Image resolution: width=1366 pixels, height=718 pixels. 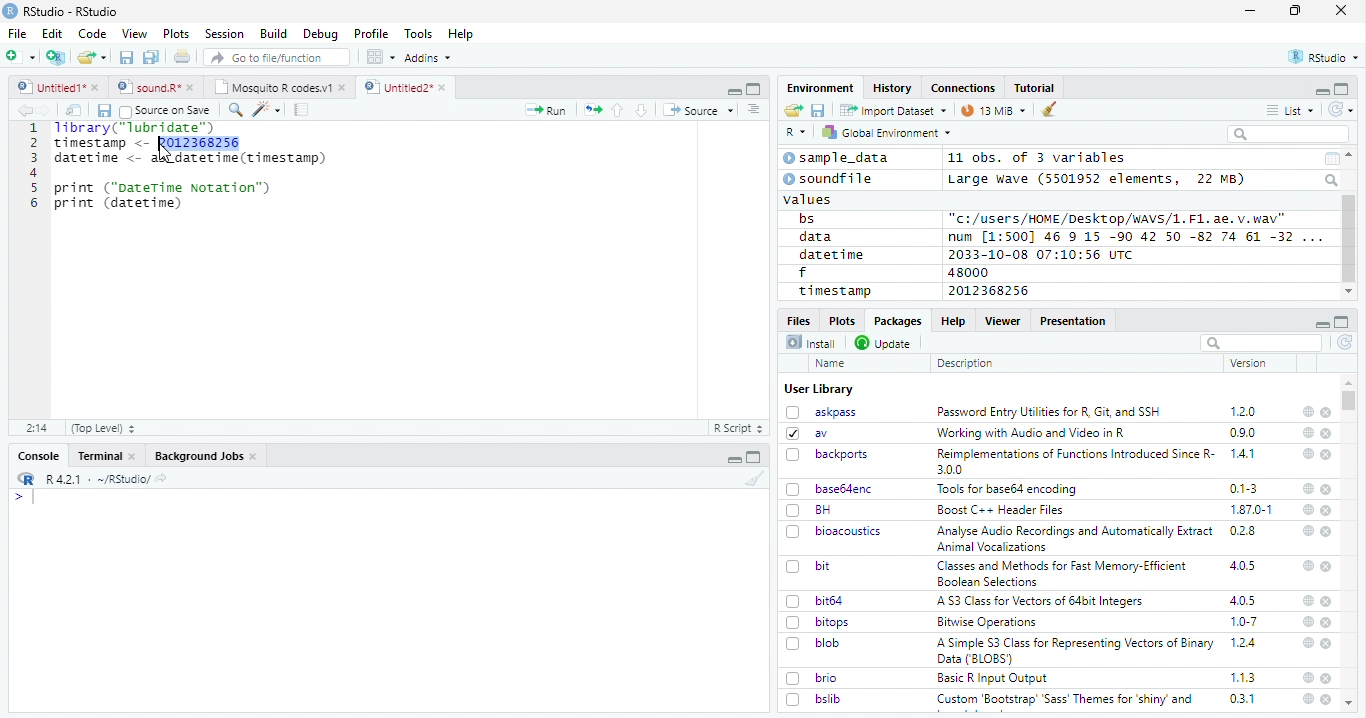 I want to click on Tools for baseb4 encoding, so click(x=1009, y=489).